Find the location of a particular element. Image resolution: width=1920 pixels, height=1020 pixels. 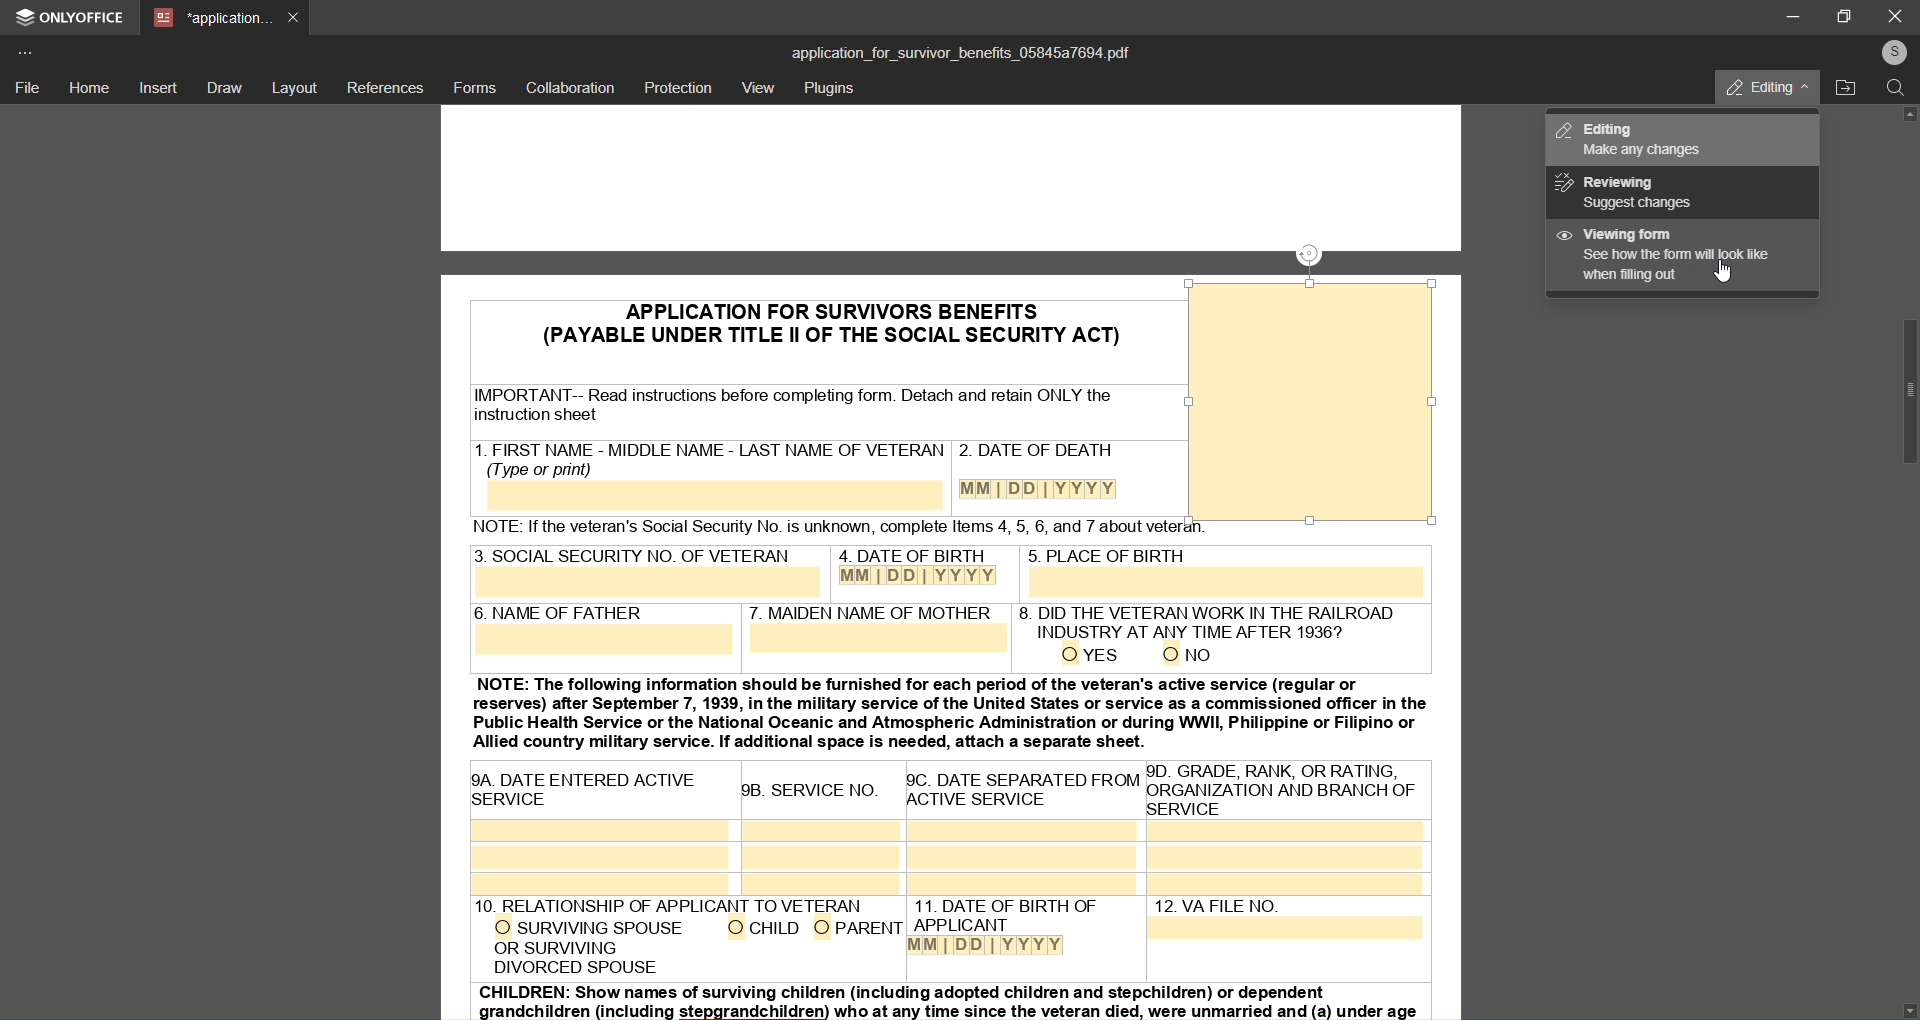

user is located at coordinates (1892, 52).